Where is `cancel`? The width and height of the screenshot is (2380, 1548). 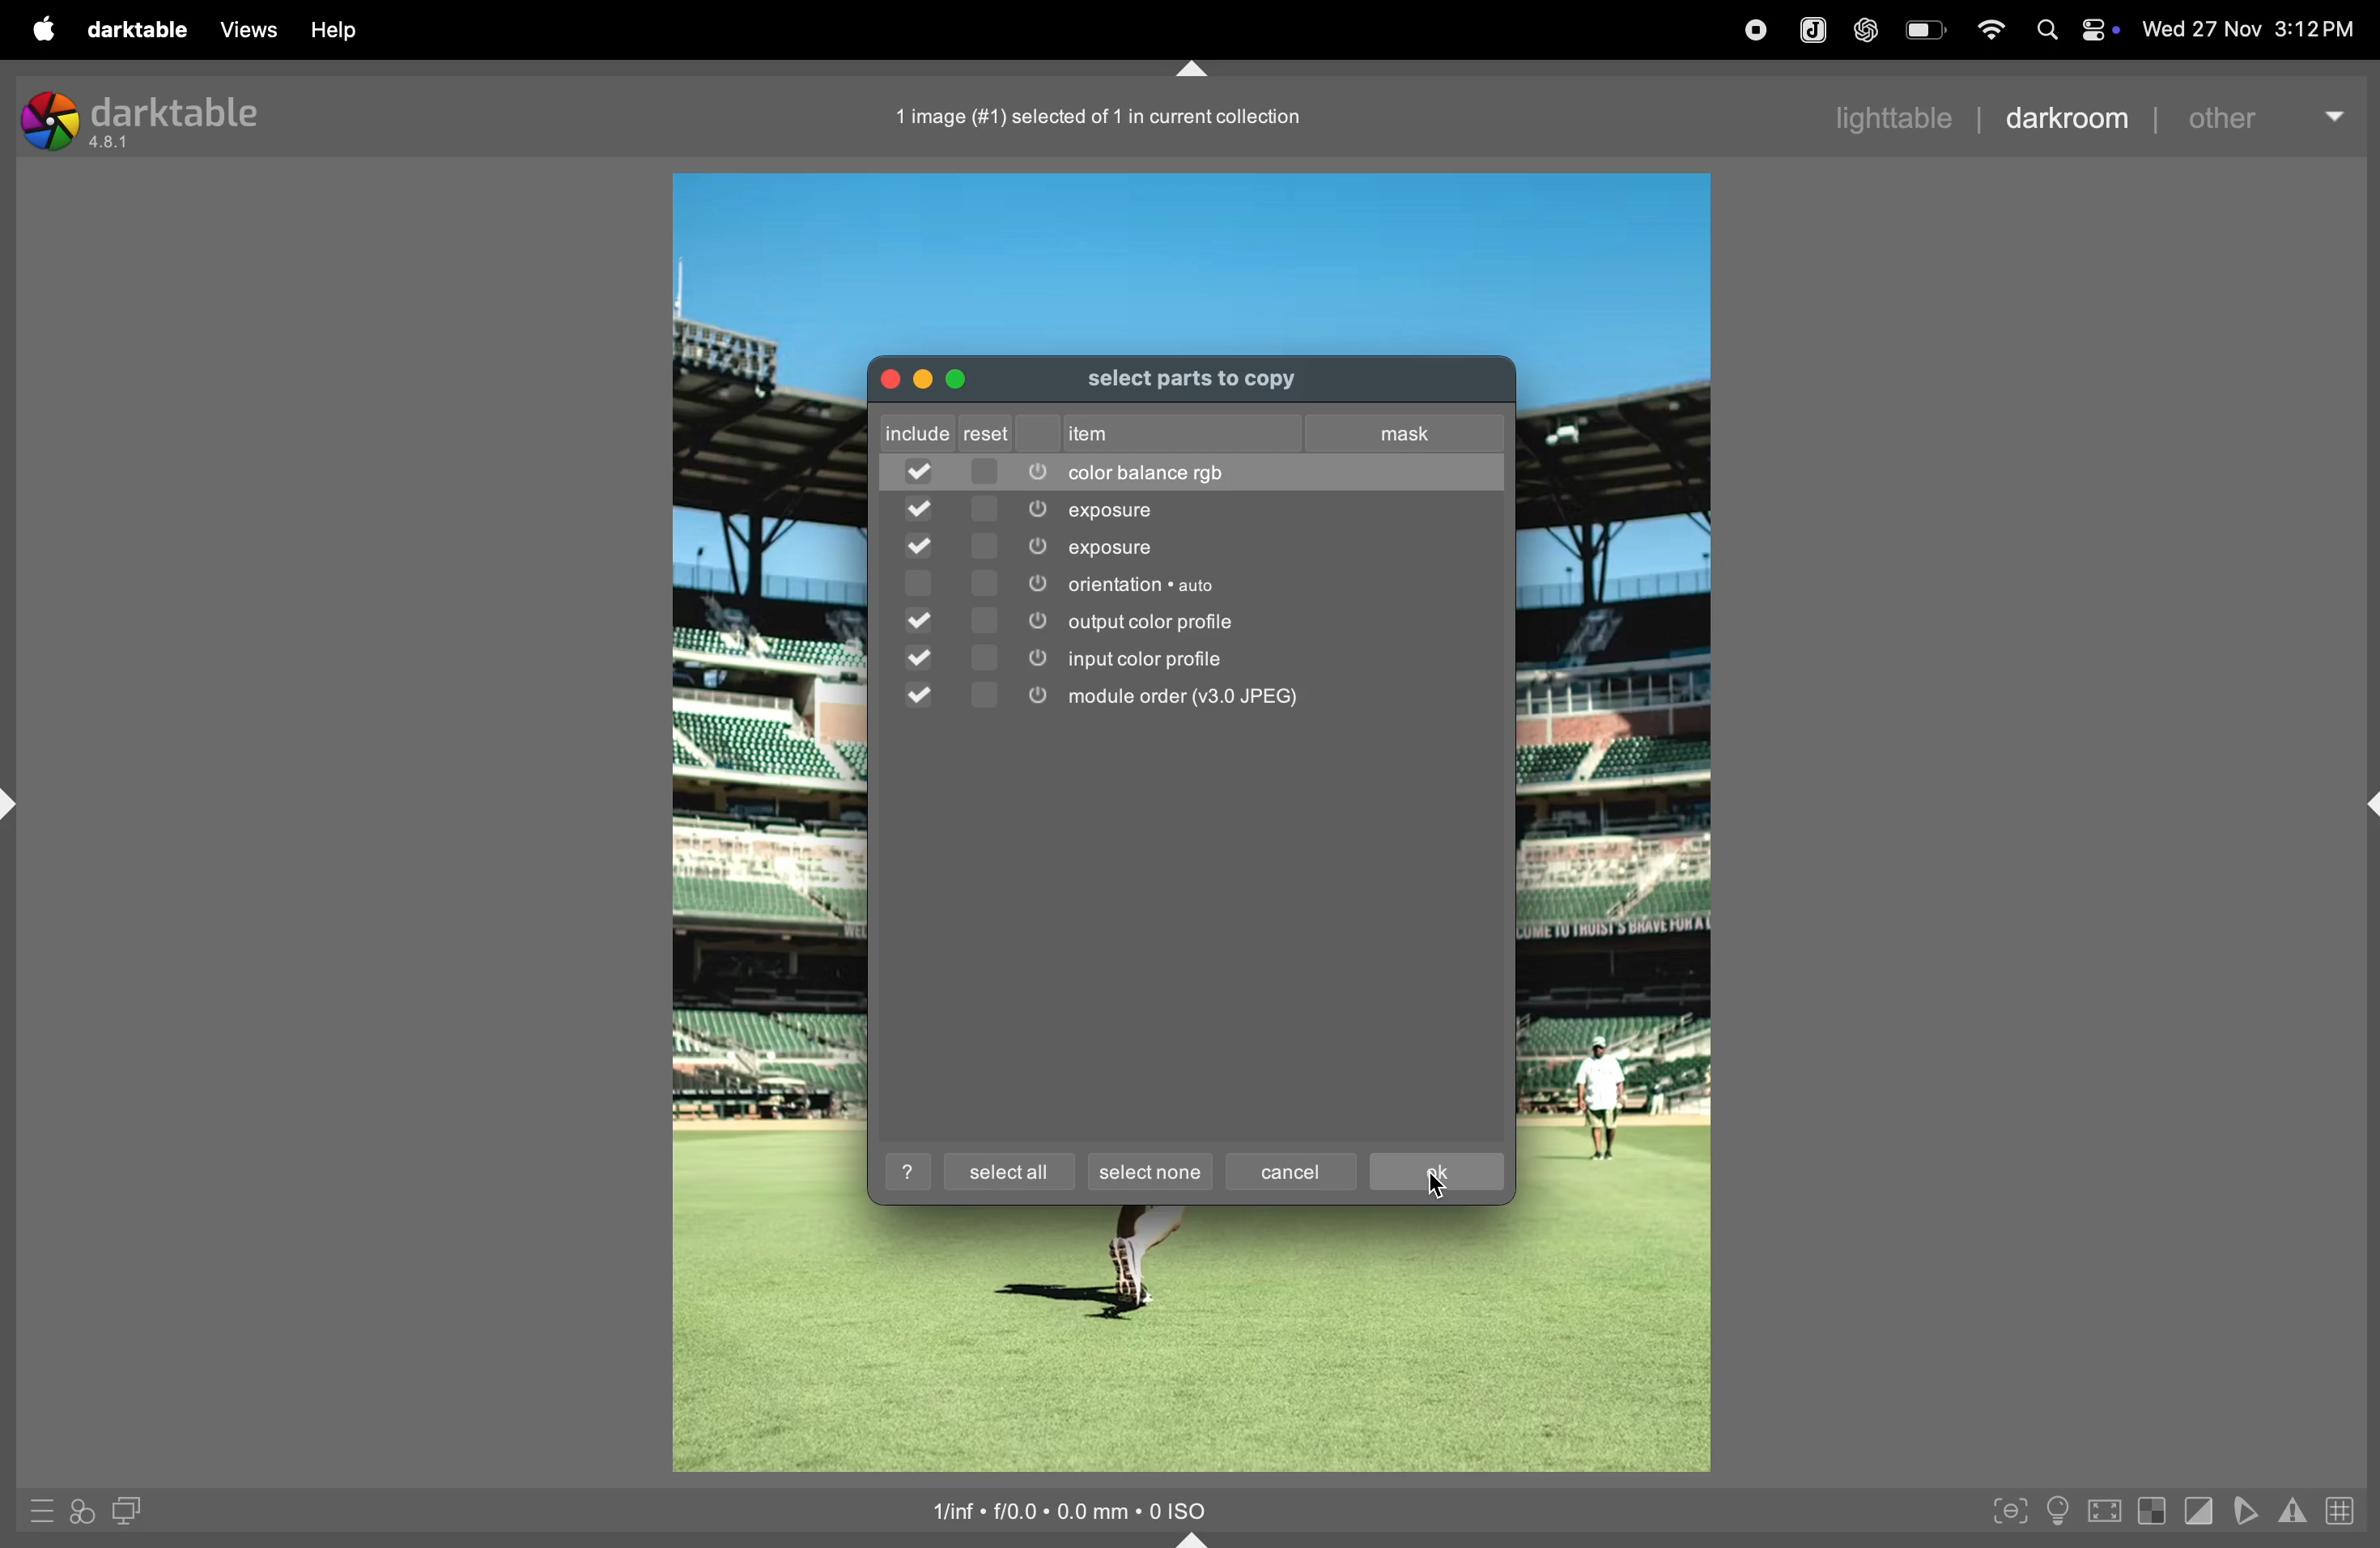 cancel is located at coordinates (1293, 1170).